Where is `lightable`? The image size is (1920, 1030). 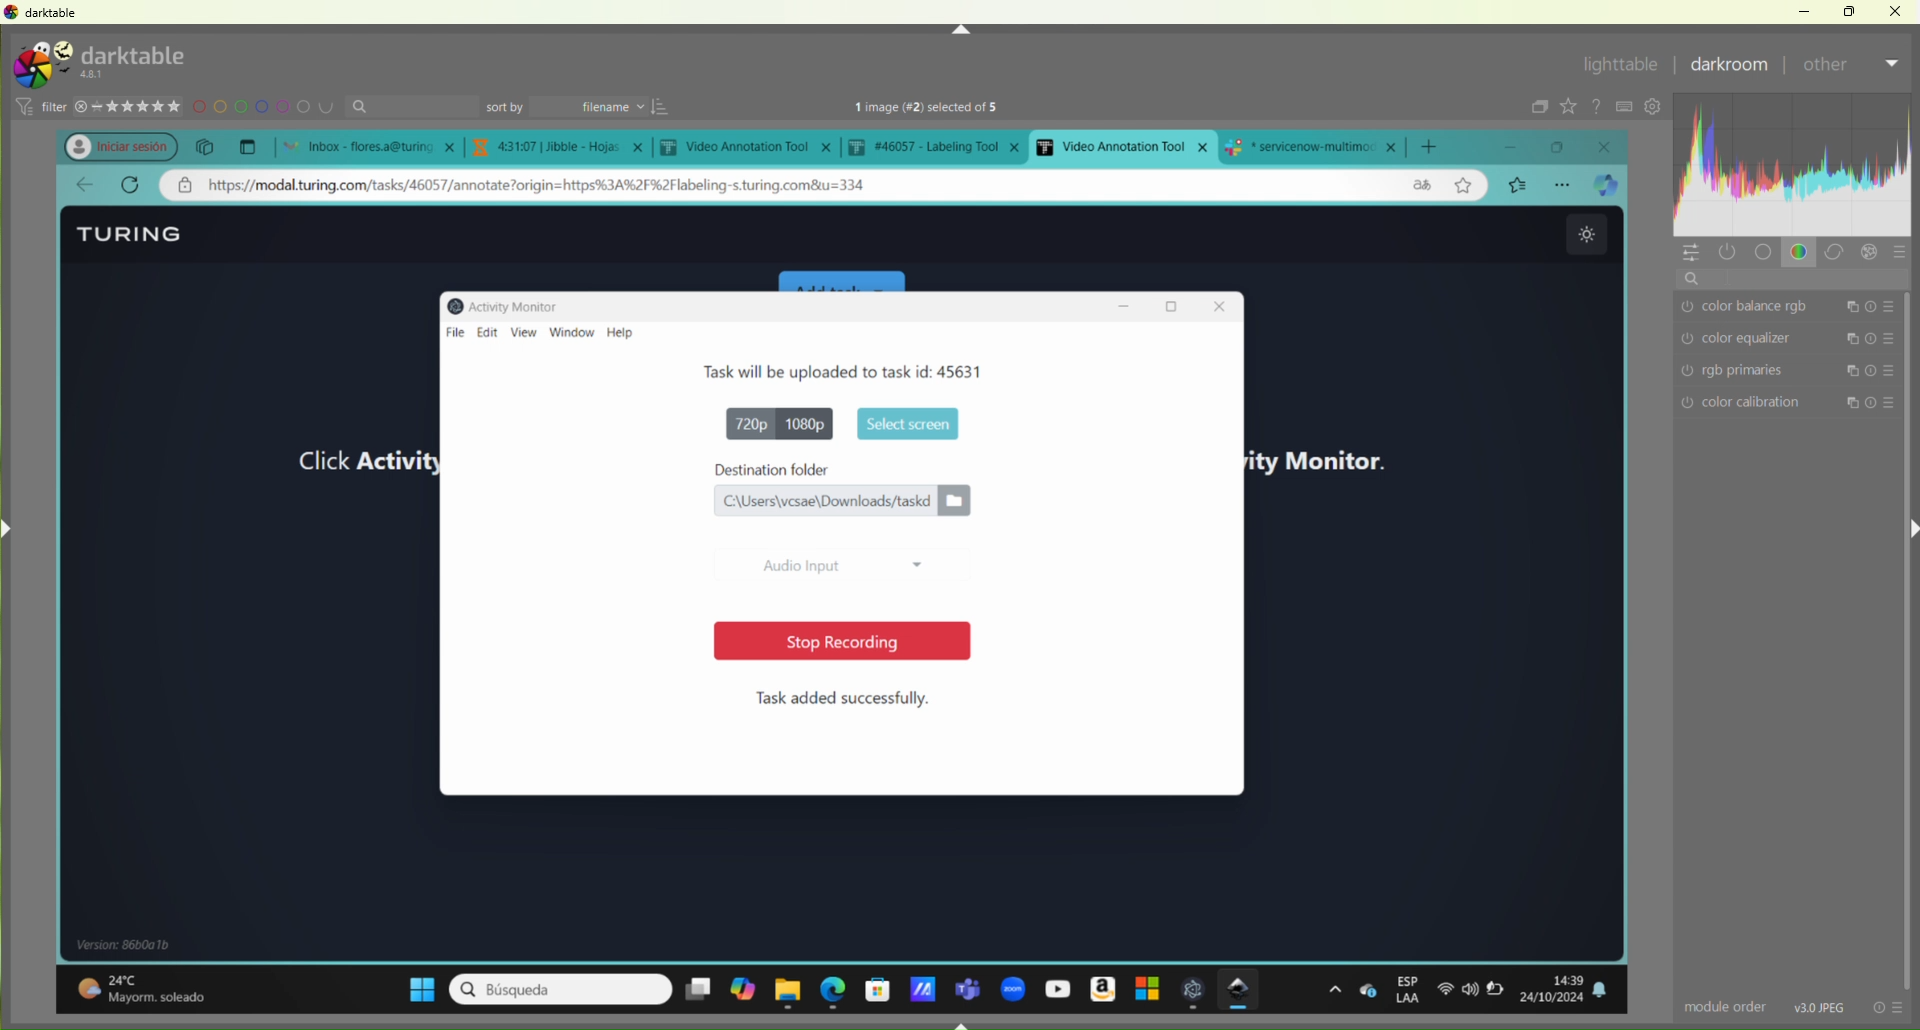 lightable is located at coordinates (1621, 65).